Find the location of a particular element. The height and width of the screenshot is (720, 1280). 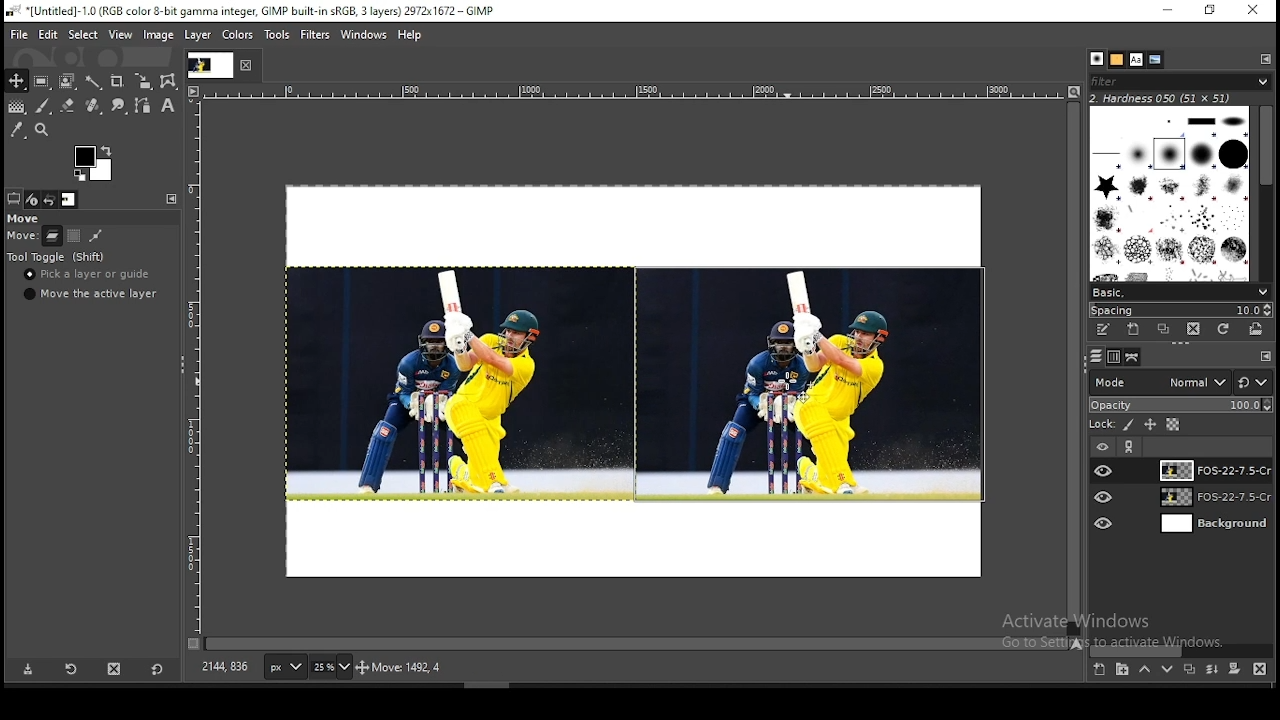

move layer on step up is located at coordinates (1144, 671).